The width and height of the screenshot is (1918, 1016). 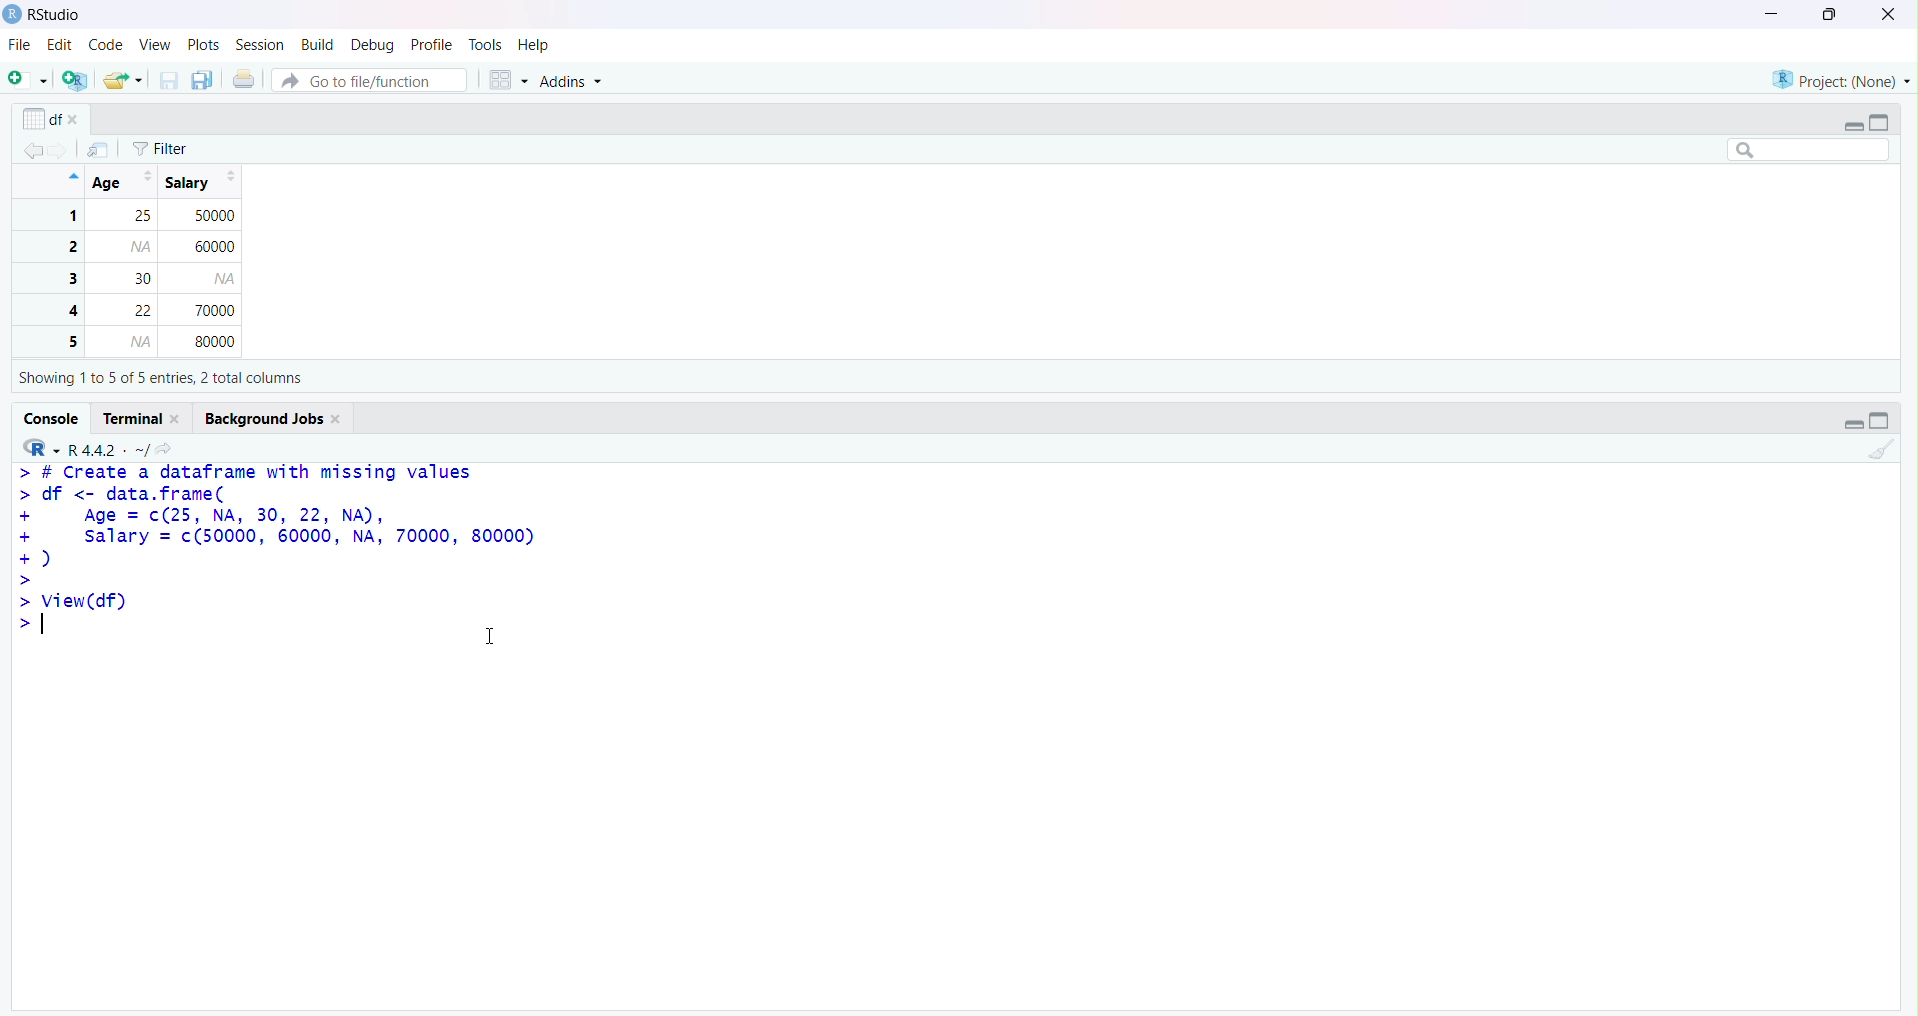 I want to click on Go back to the previous source location (Ctrl + F9), so click(x=32, y=148).